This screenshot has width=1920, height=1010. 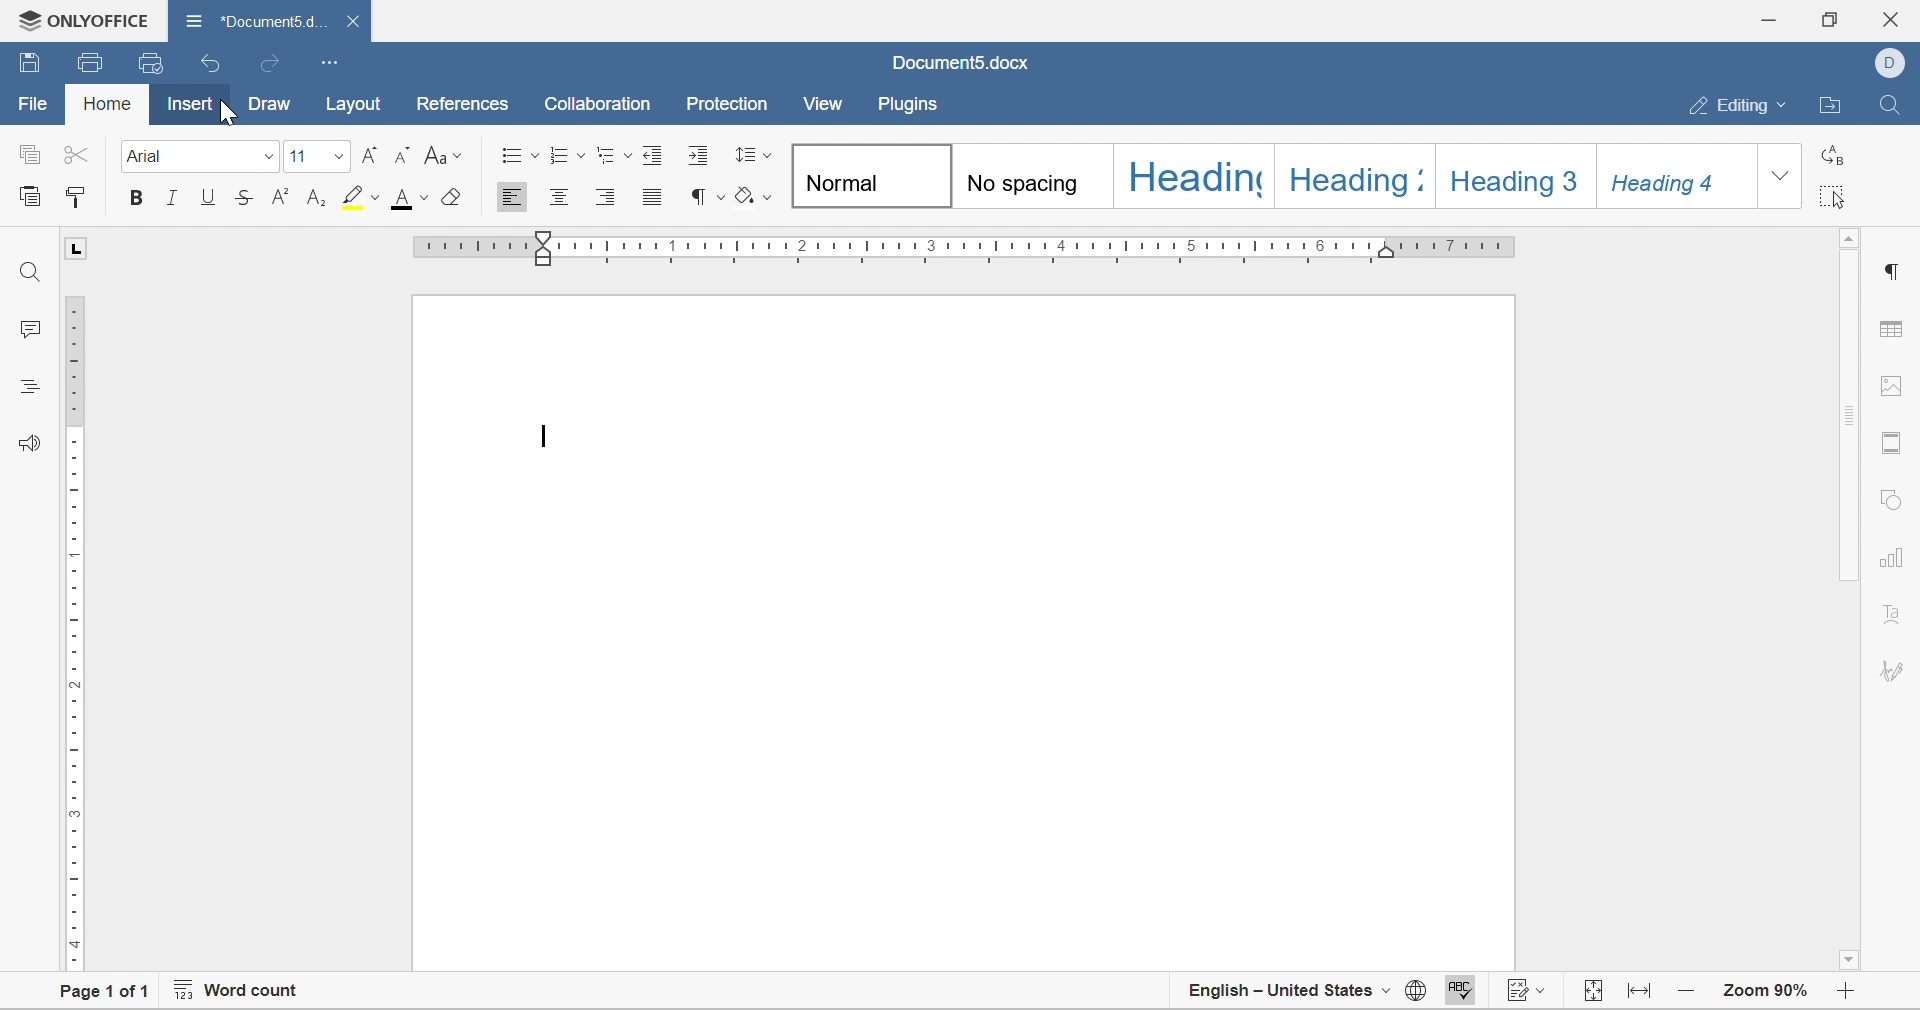 I want to click on types of headings, so click(x=1268, y=178).